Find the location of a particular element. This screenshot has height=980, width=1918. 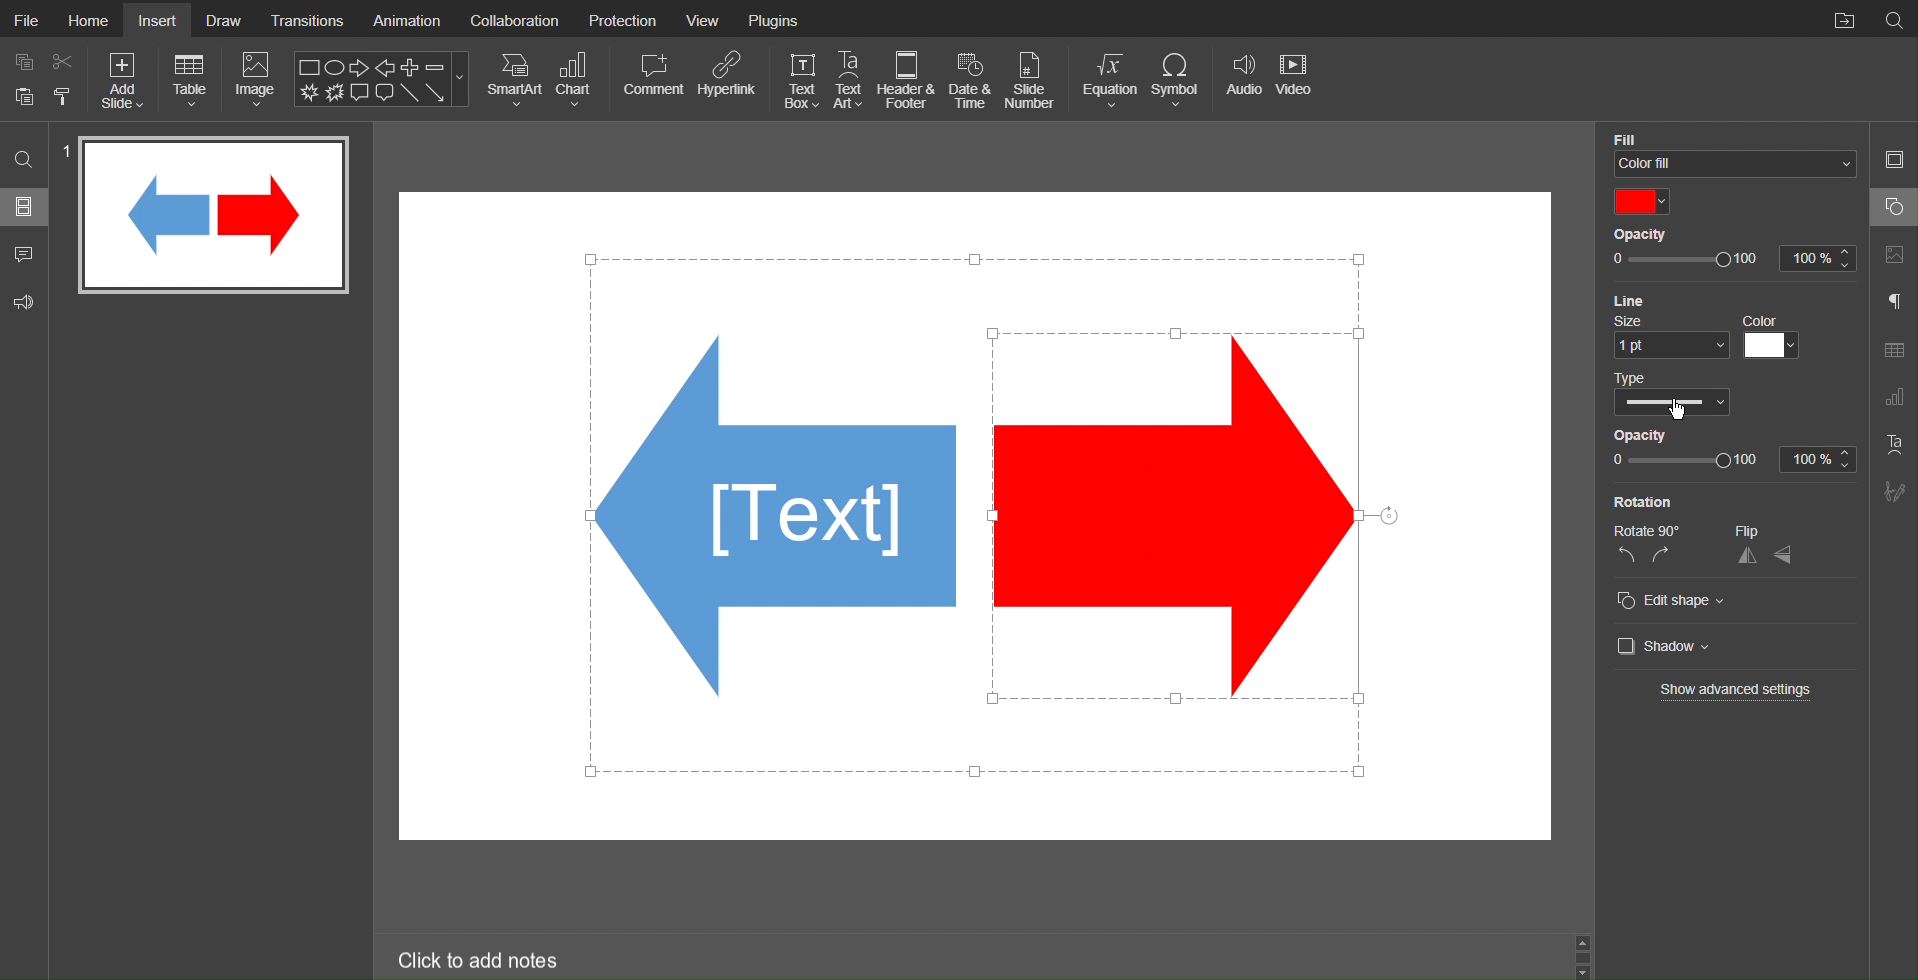

Collaboration is located at coordinates (515, 19).